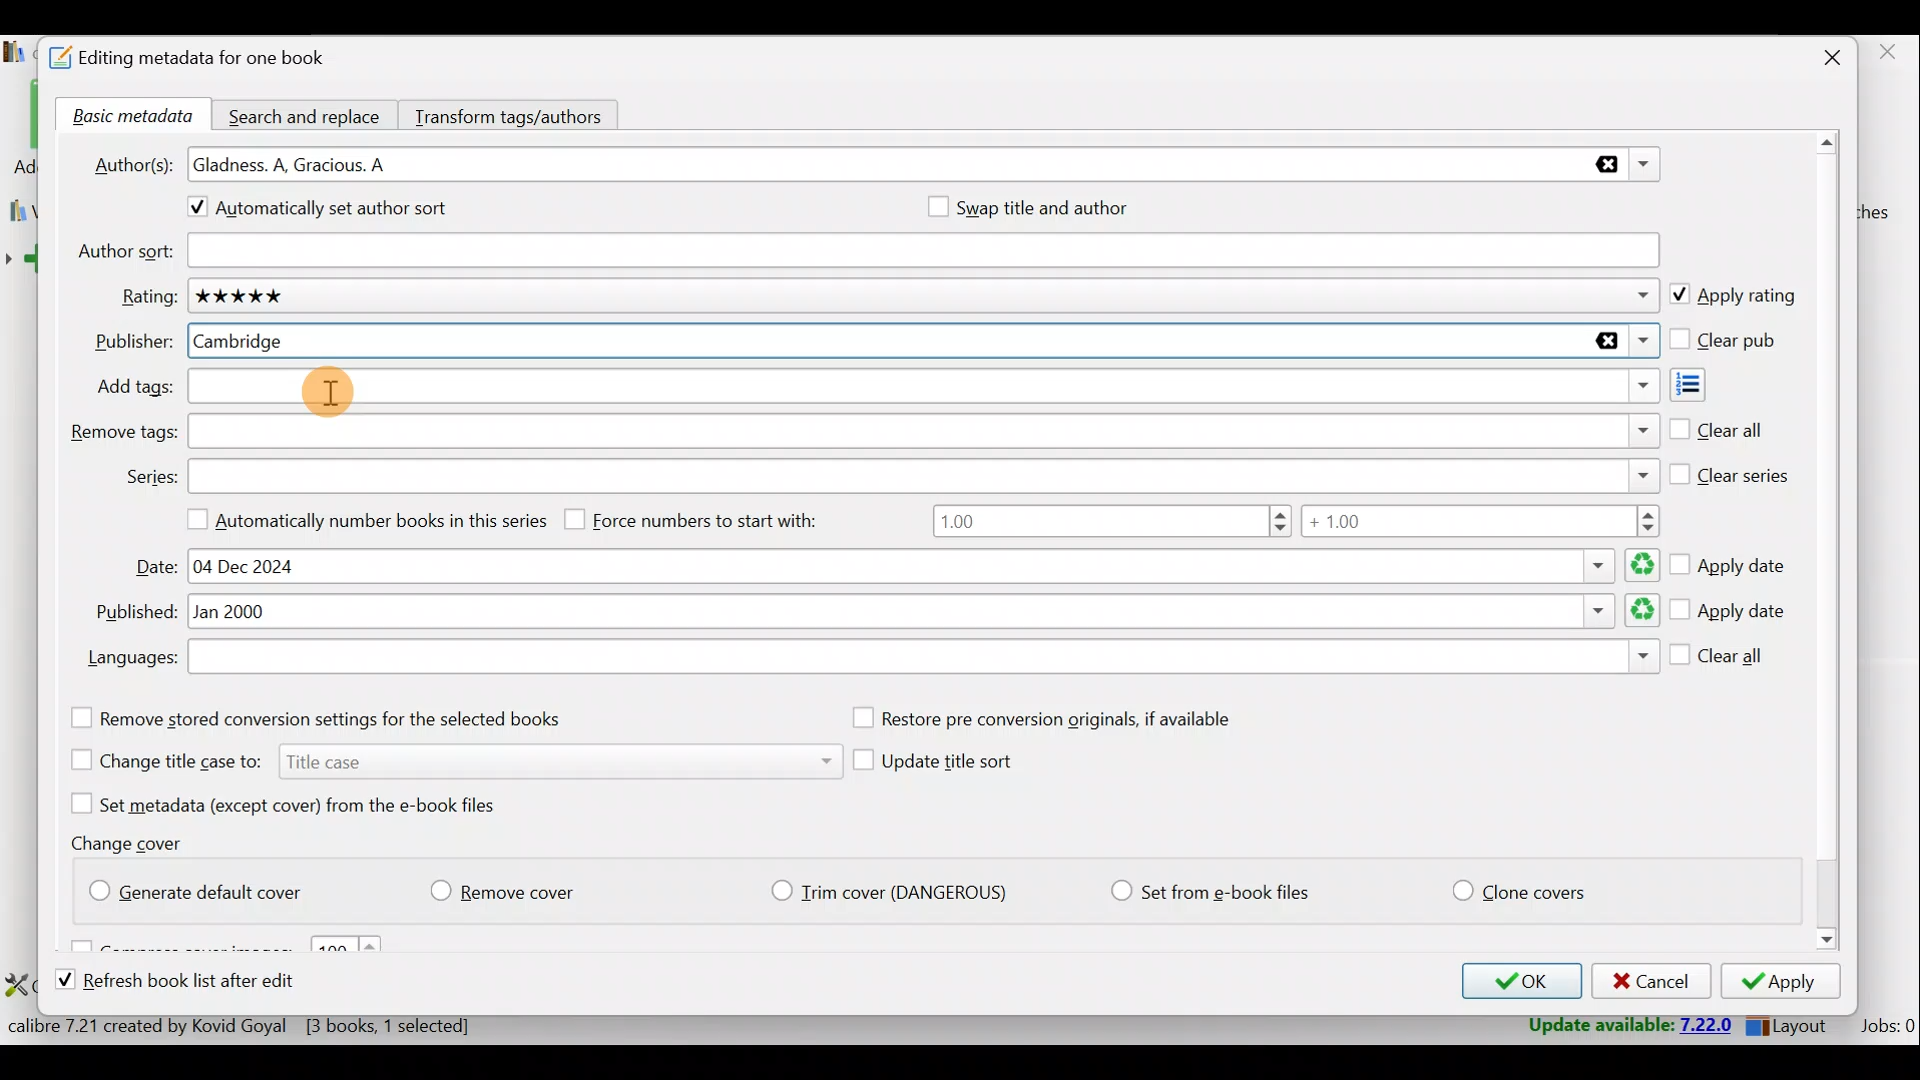 The height and width of the screenshot is (1080, 1920). Describe the element at coordinates (925, 474) in the screenshot. I see `Series` at that location.